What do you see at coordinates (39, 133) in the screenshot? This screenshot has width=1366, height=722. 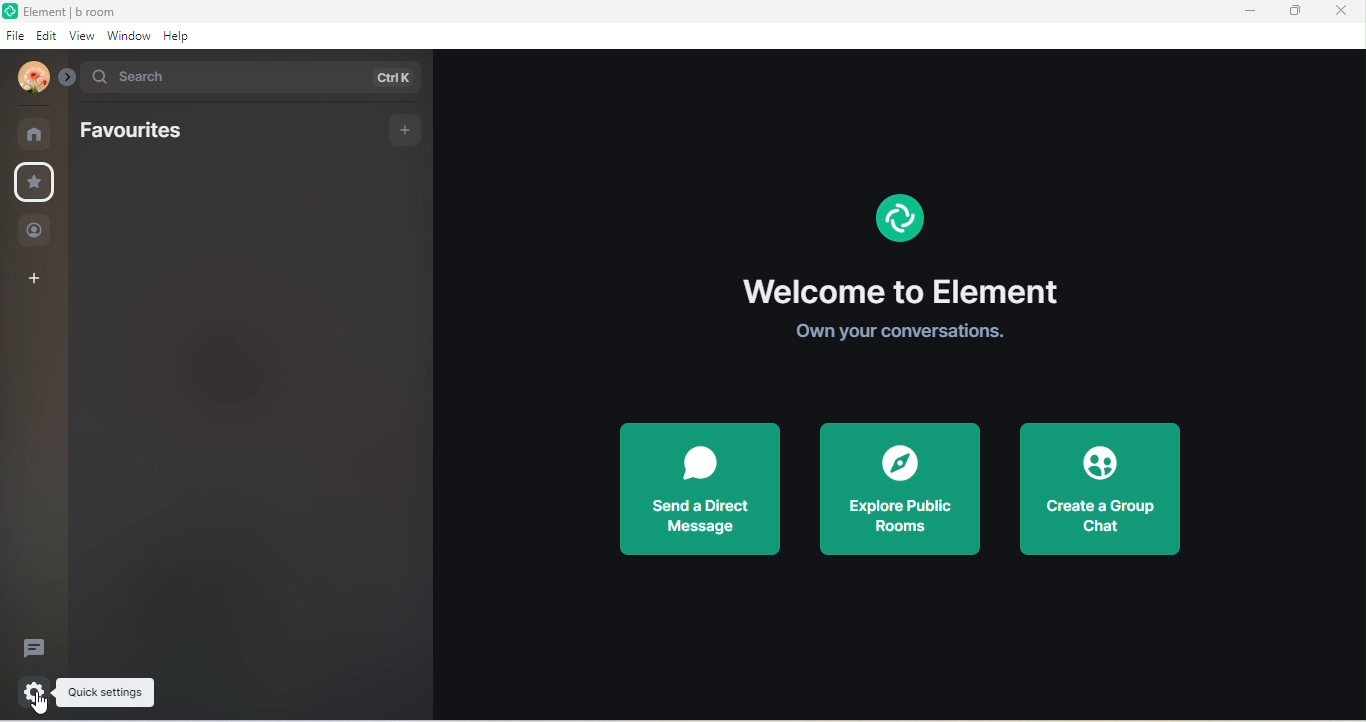 I see `rooms` at bounding box center [39, 133].